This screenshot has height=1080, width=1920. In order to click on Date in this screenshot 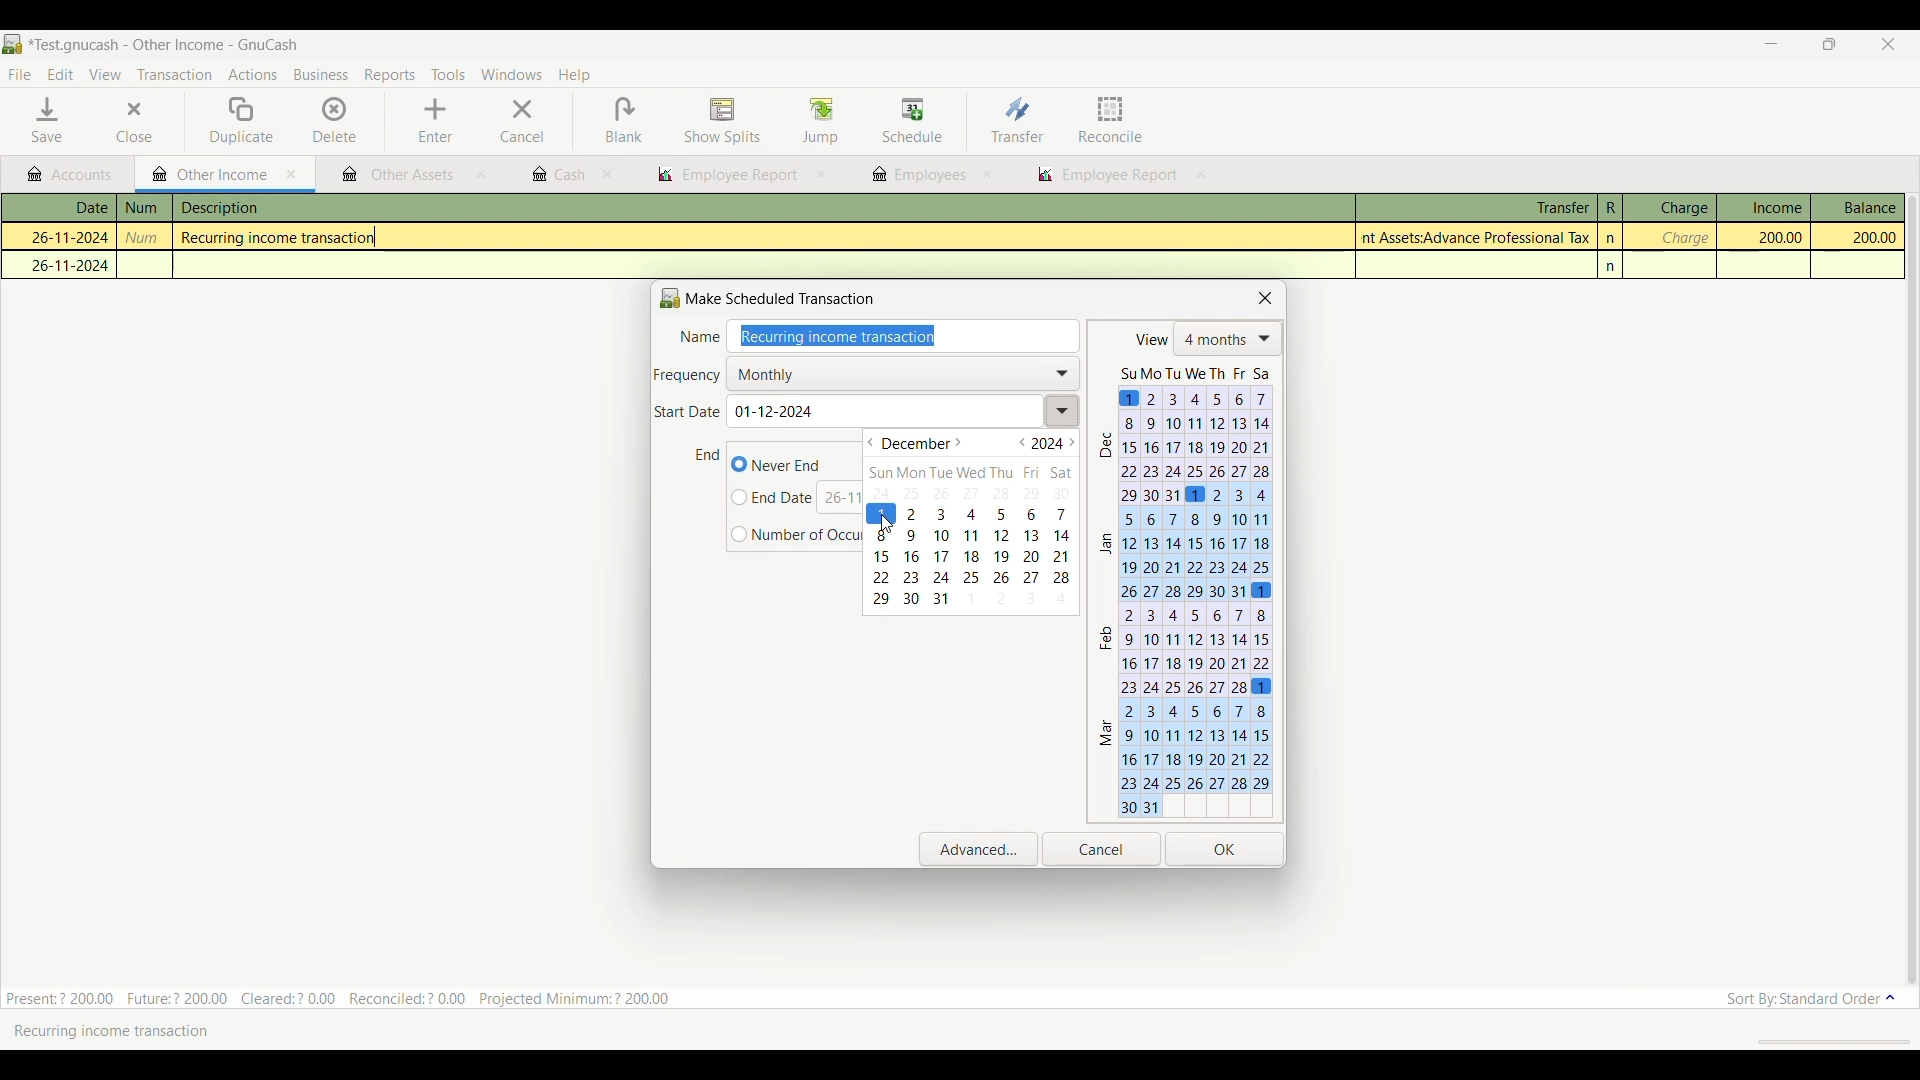, I will do `click(70, 208)`.